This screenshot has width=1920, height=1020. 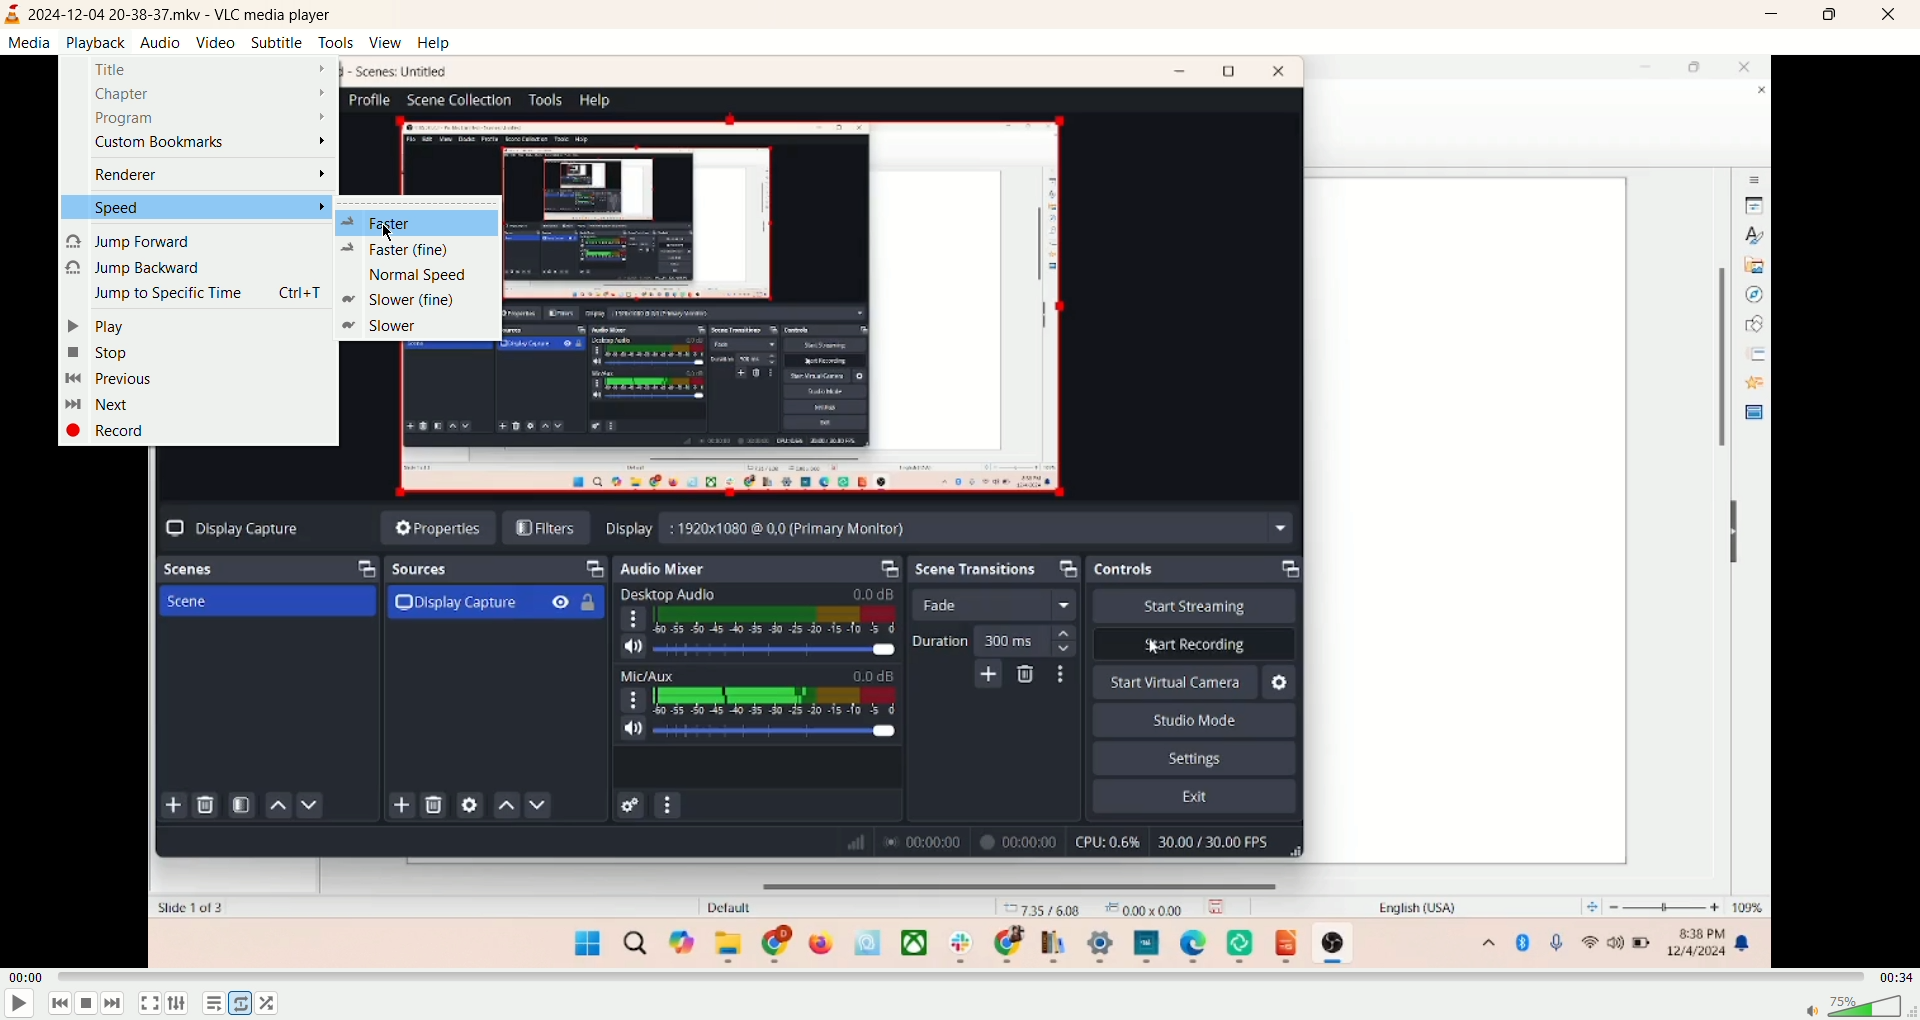 What do you see at coordinates (432, 44) in the screenshot?
I see `help` at bounding box center [432, 44].